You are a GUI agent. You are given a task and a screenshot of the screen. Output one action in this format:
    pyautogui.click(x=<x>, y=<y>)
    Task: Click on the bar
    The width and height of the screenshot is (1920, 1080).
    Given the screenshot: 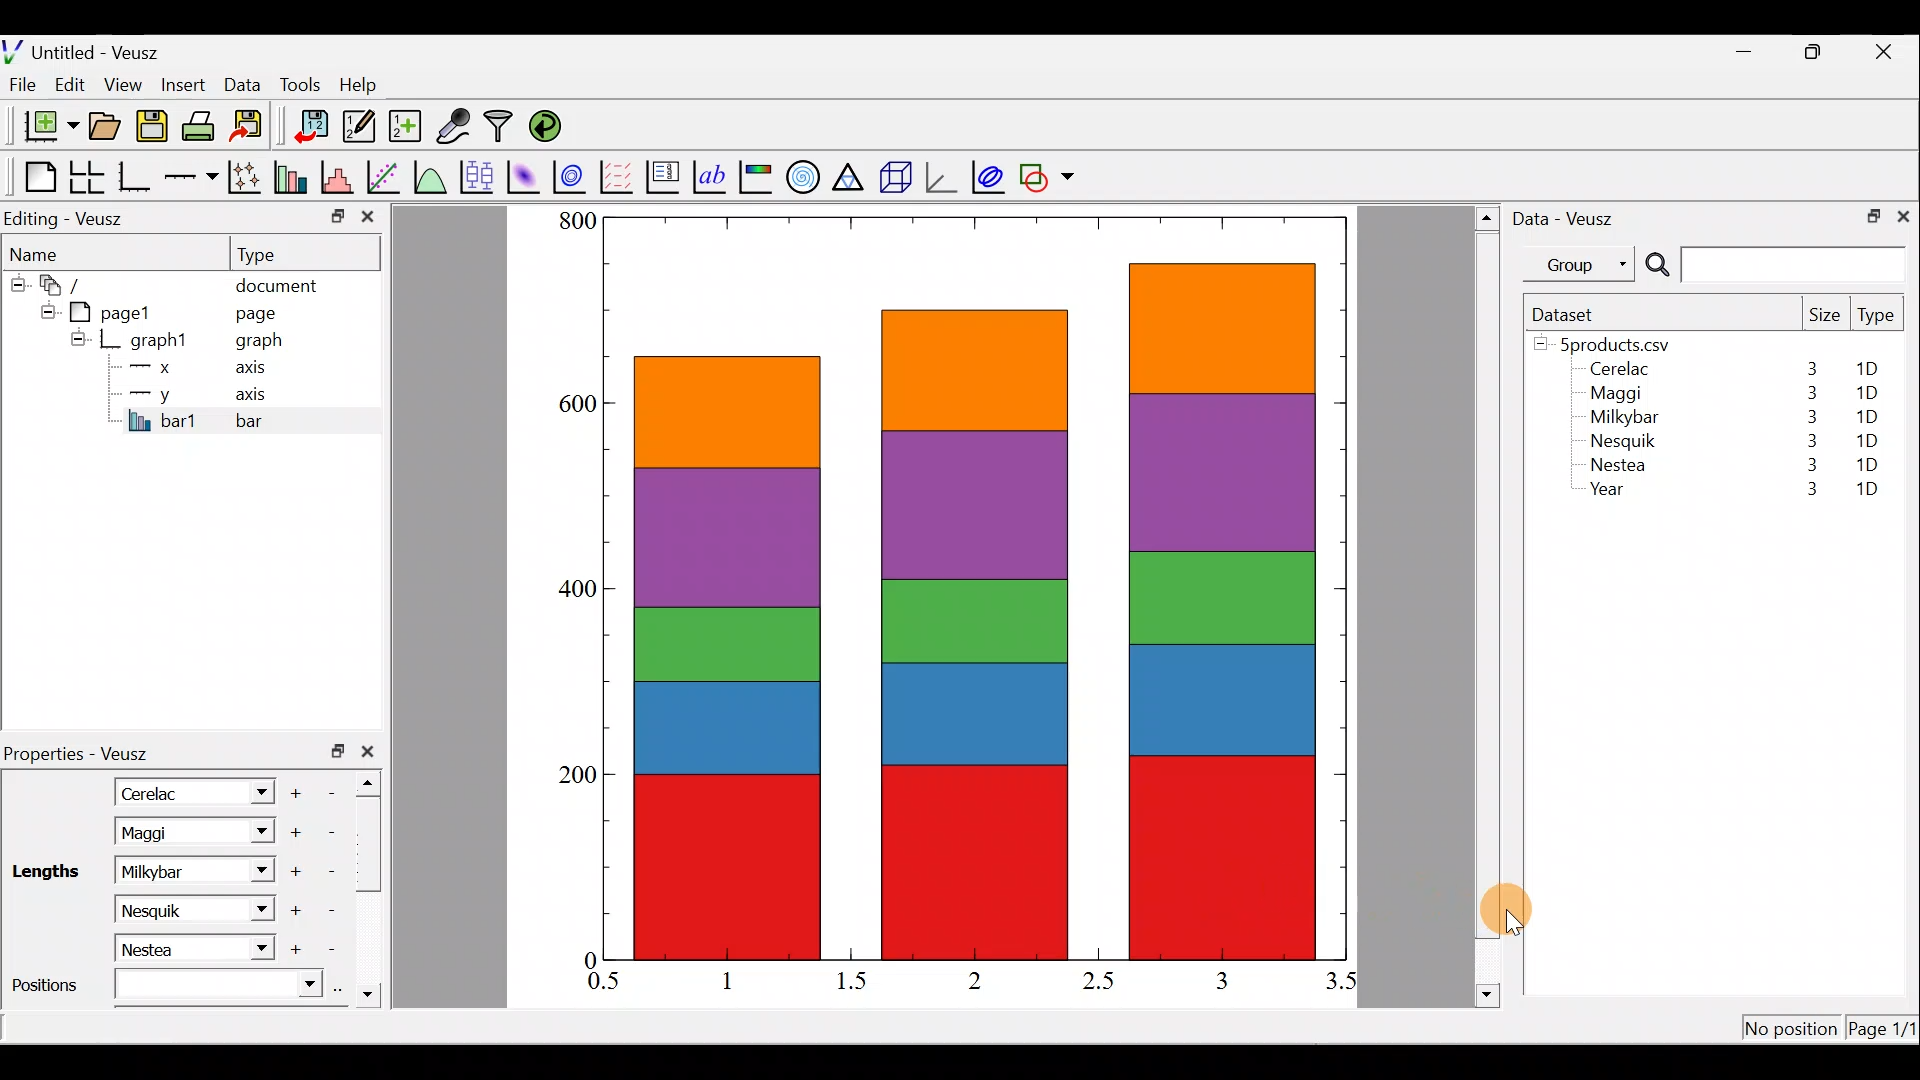 What is the action you would take?
    pyautogui.click(x=282, y=420)
    